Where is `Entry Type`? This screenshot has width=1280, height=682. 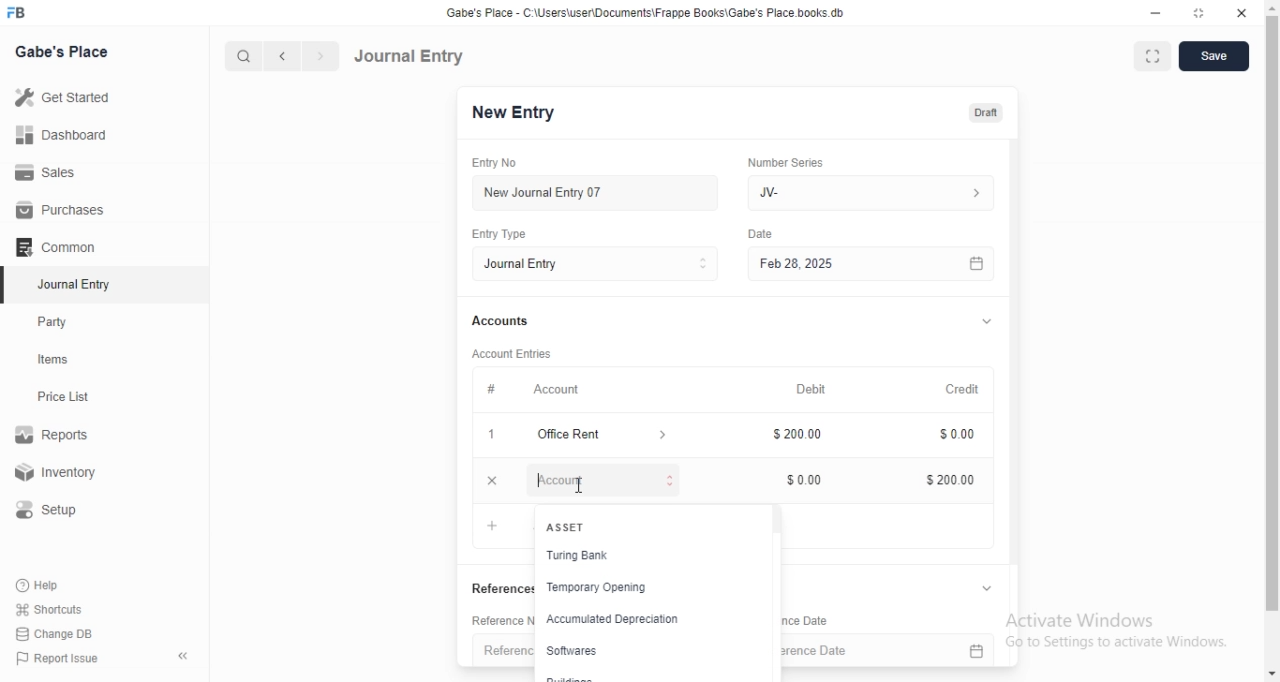 Entry Type is located at coordinates (602, 264).